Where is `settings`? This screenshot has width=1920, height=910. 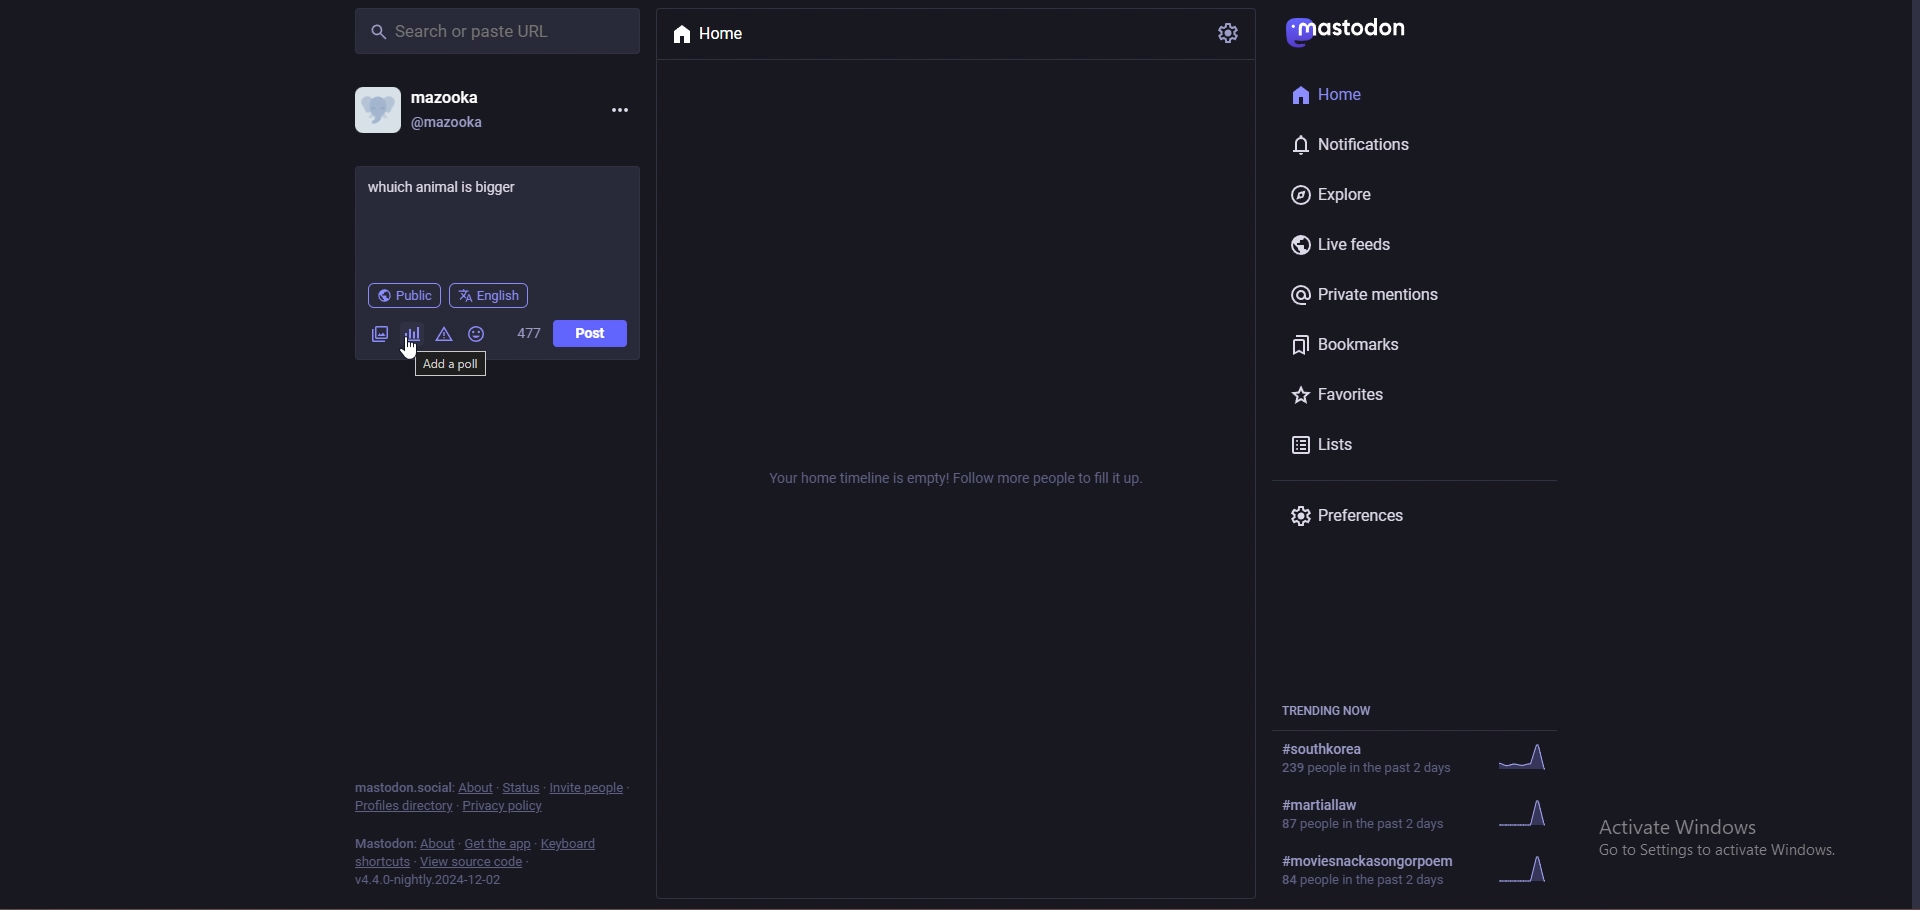 settings is located at coordinates (1226, 33).